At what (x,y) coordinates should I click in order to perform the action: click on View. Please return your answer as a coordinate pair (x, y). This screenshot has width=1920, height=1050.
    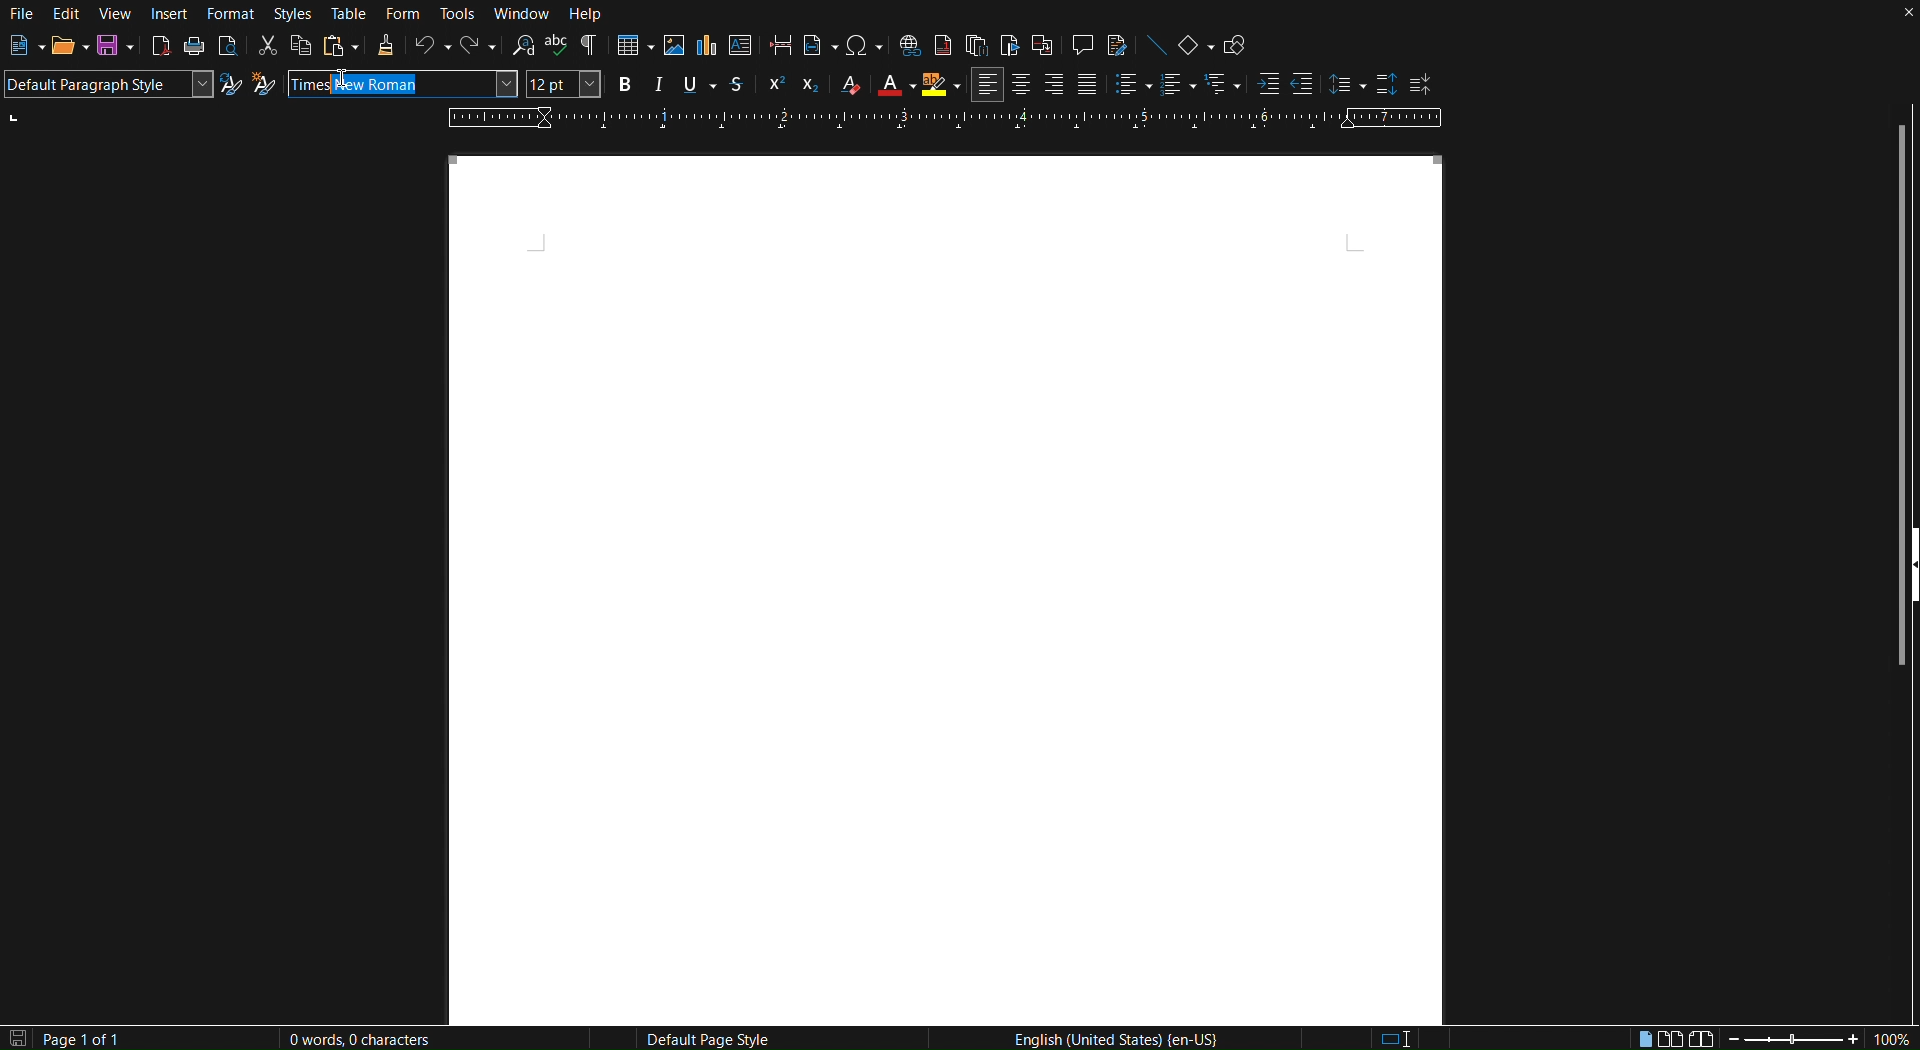
    Looking at the image, I should click on (115, 14).